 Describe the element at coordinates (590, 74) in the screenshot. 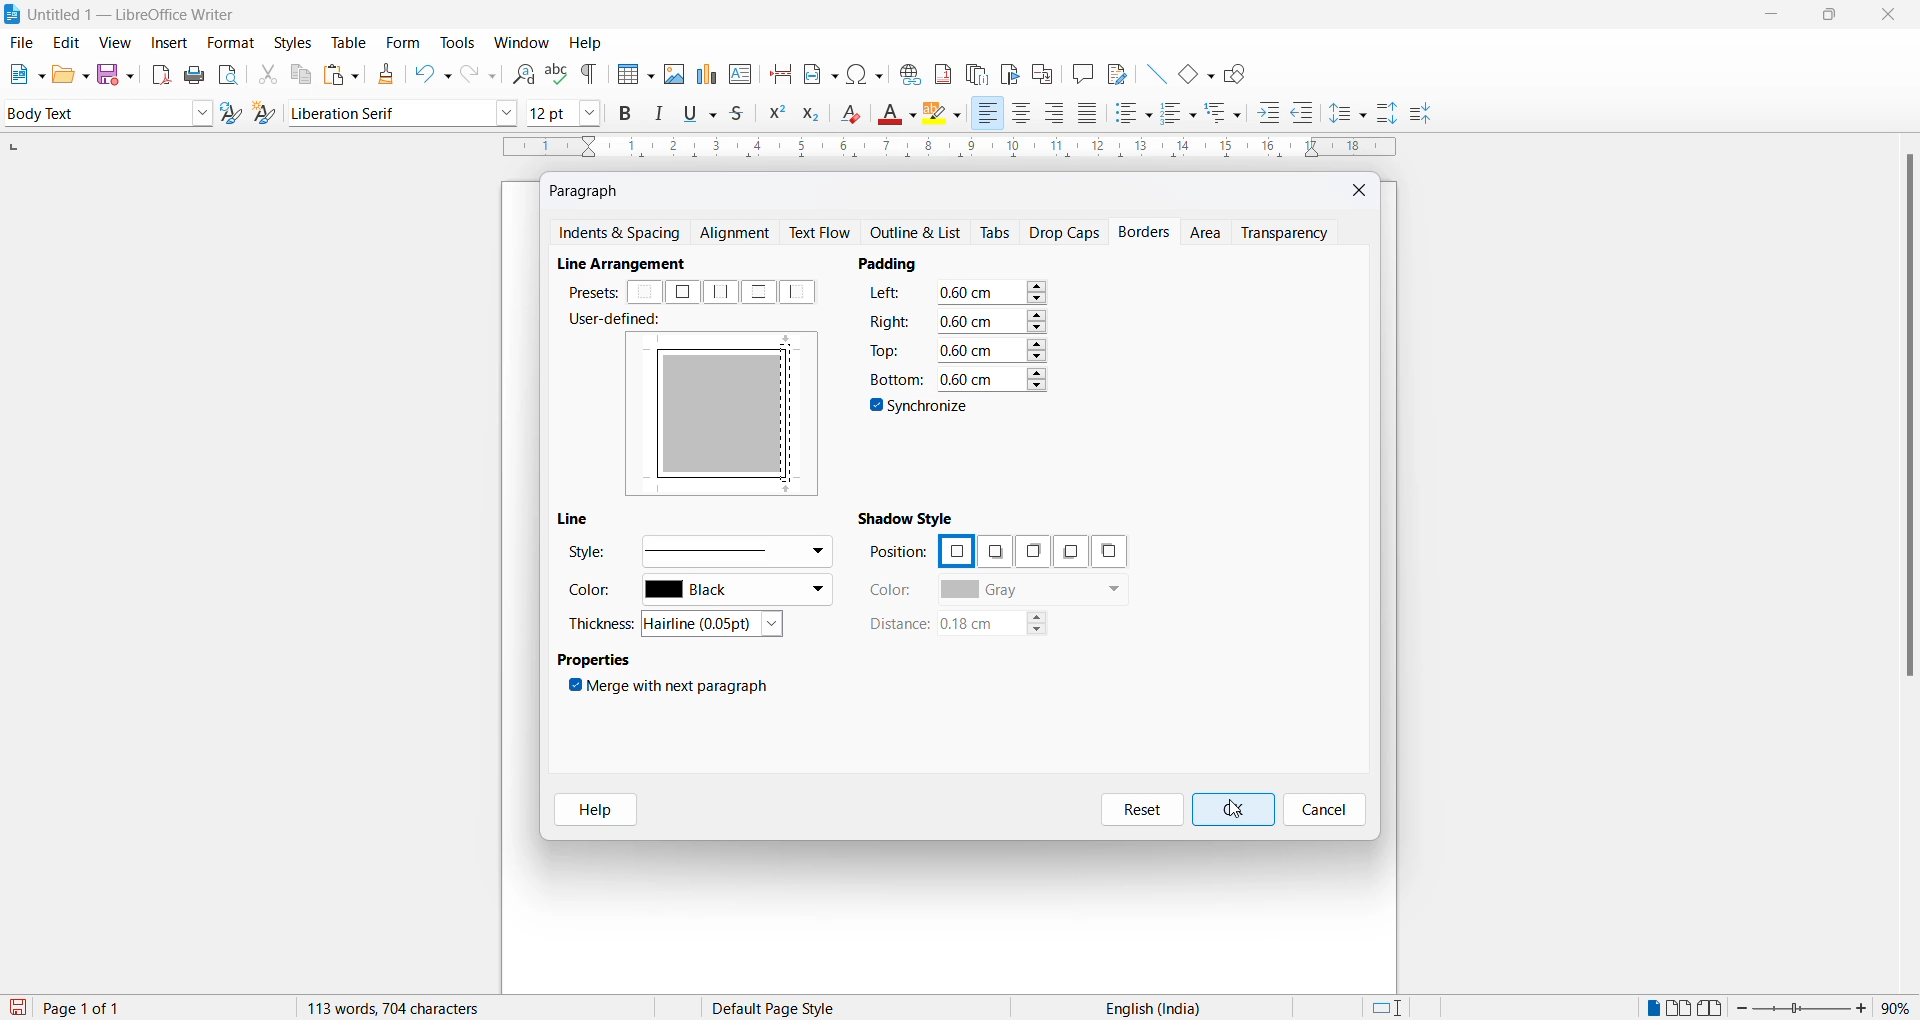

I see `toggle formatting marks` at that location.